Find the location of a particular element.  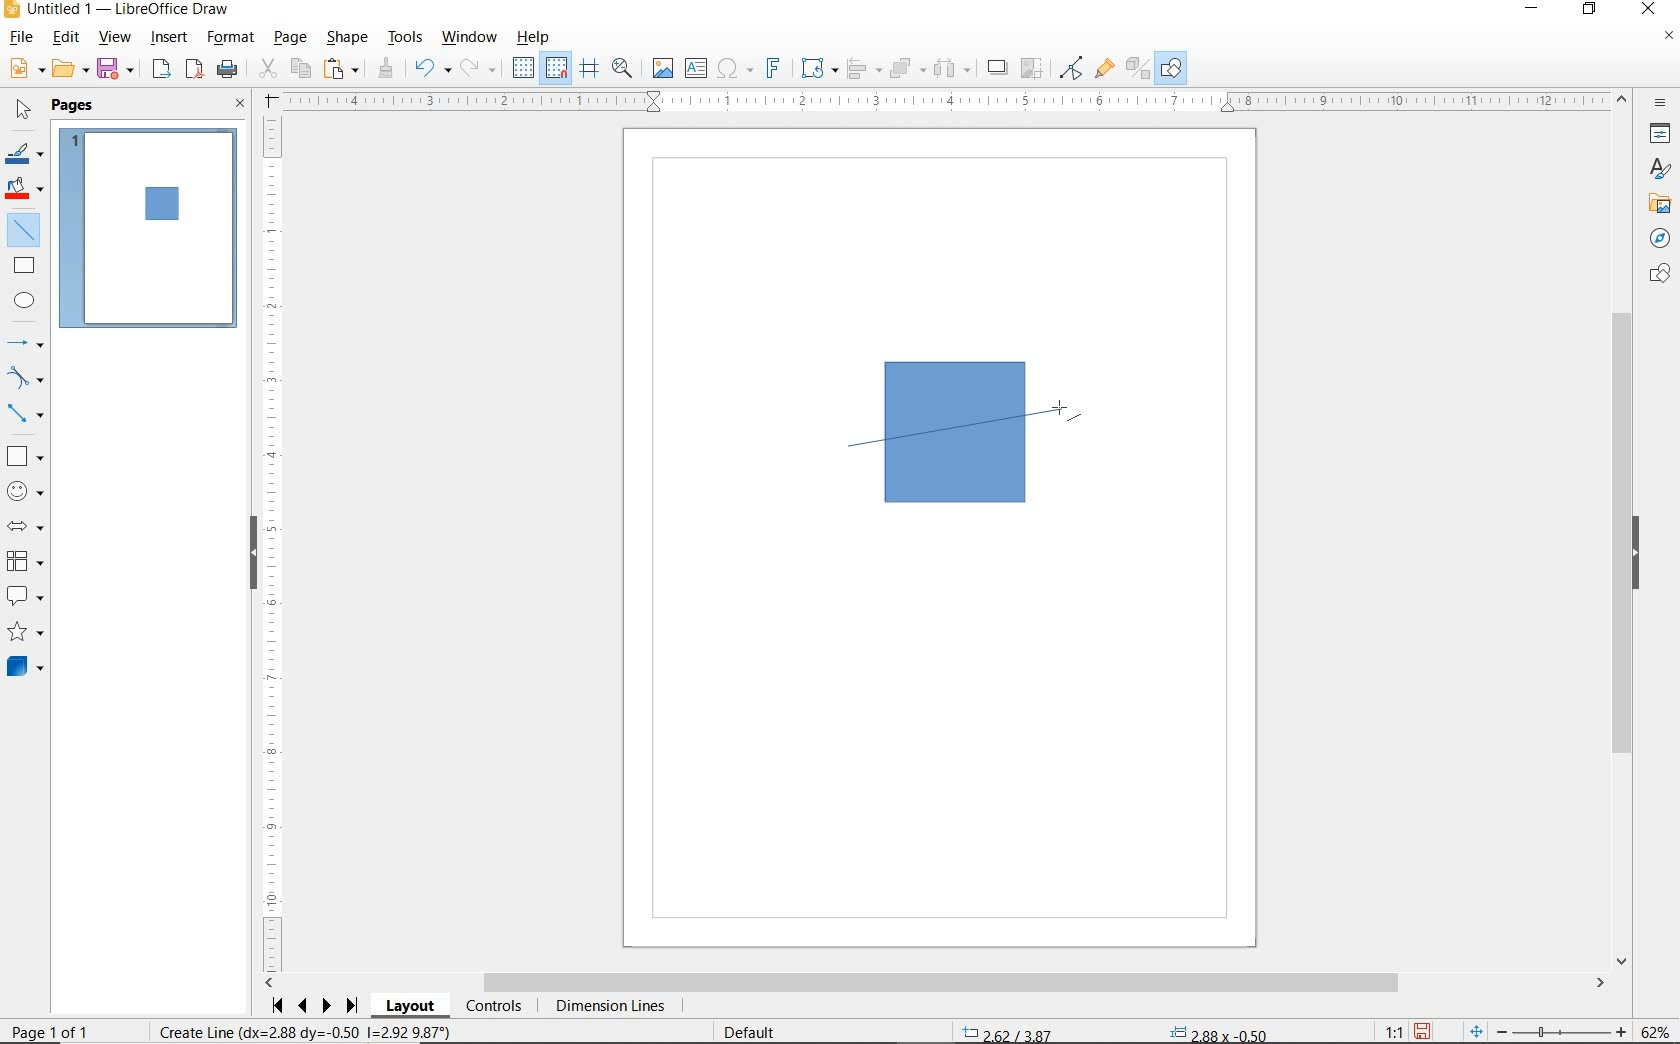

CROP IMAGE is located at coordinates (1033, 69).